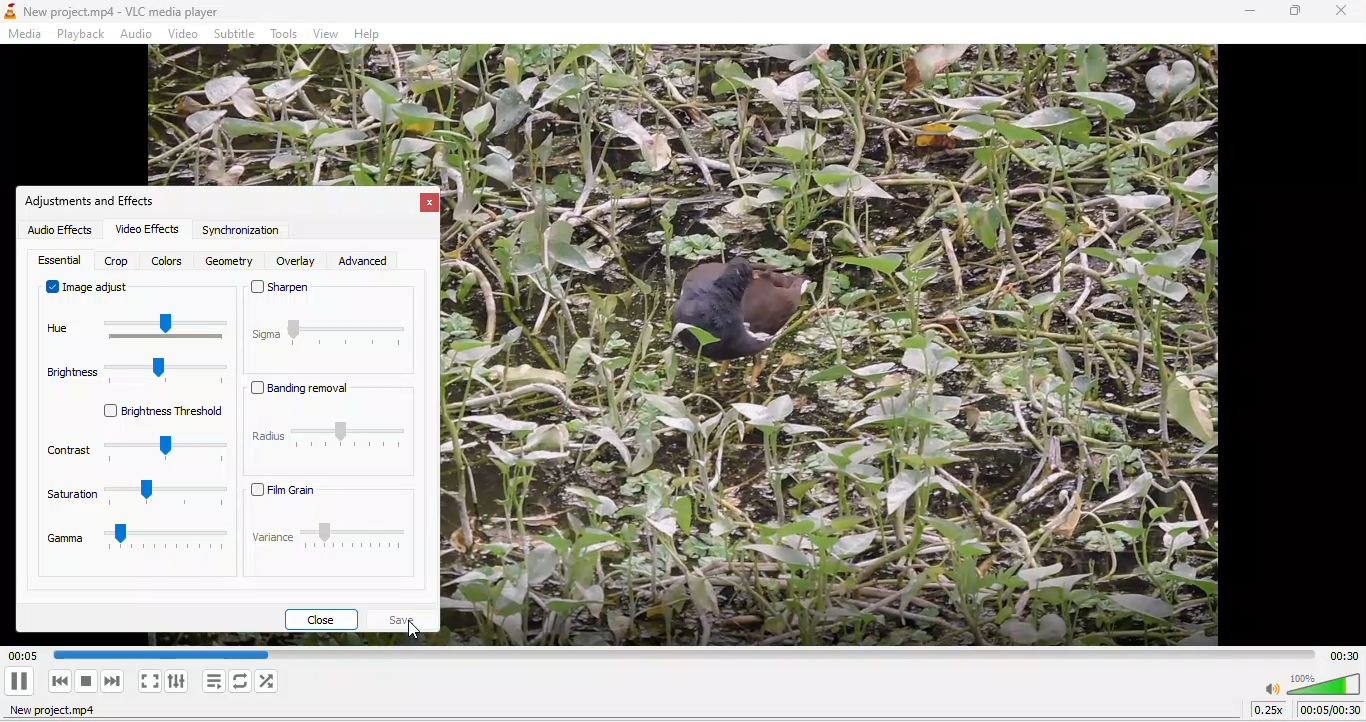 The width and height of the screenshot is (1366, 722). Describe the element at coordinates (1339, 13) in the screenshot. I see `close` at that location.